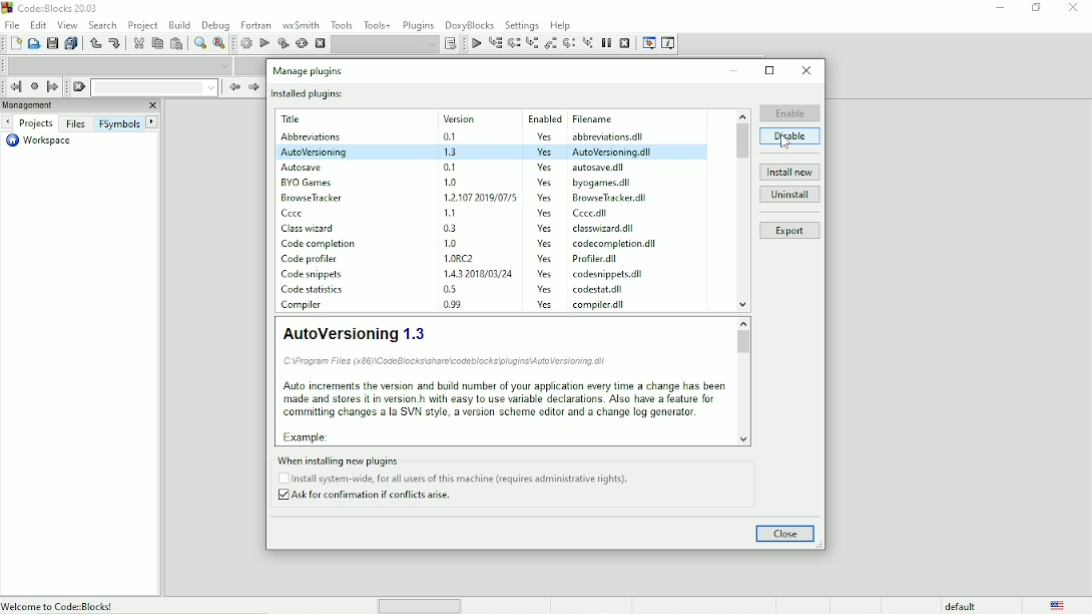 This screenshot has height=614, width=1092. What do you see at coordinates (343, 24) in the screenshot?
I see `Tools` at bounding box center [343, 24].